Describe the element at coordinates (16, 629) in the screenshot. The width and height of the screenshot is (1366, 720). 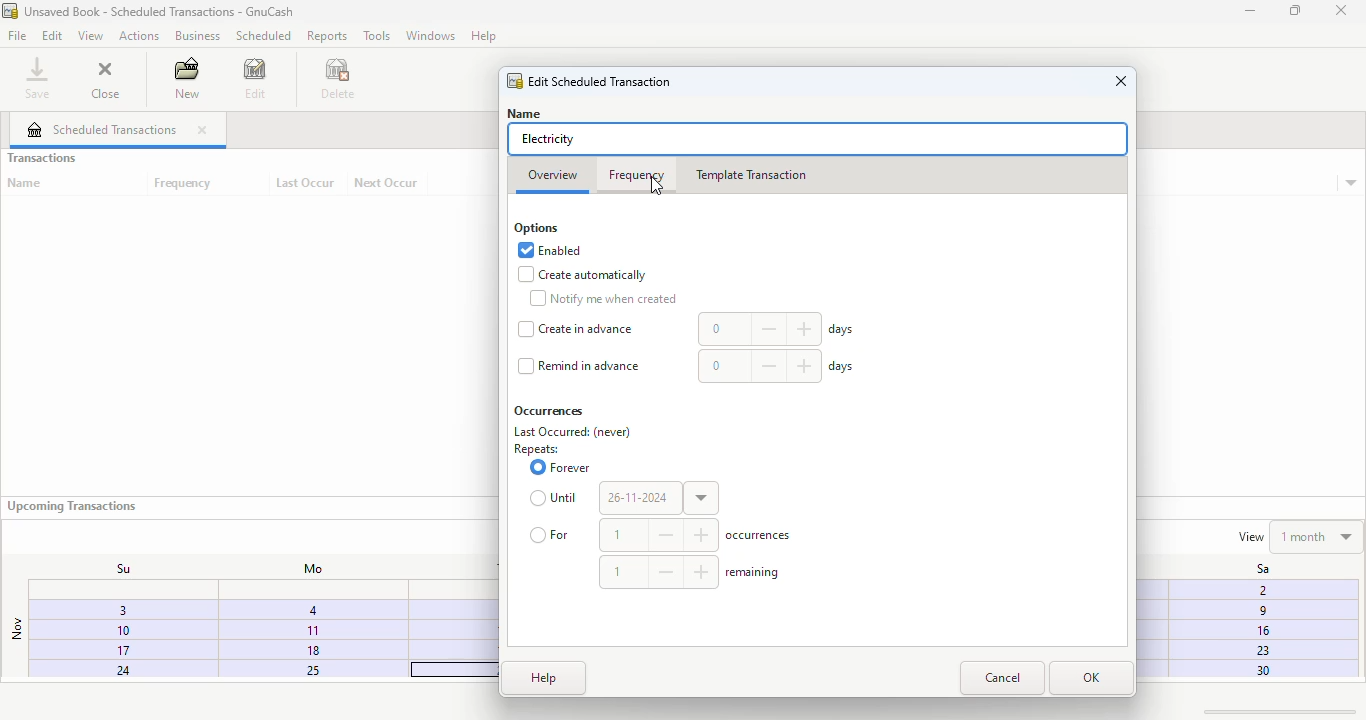
I see `nov` at that location.